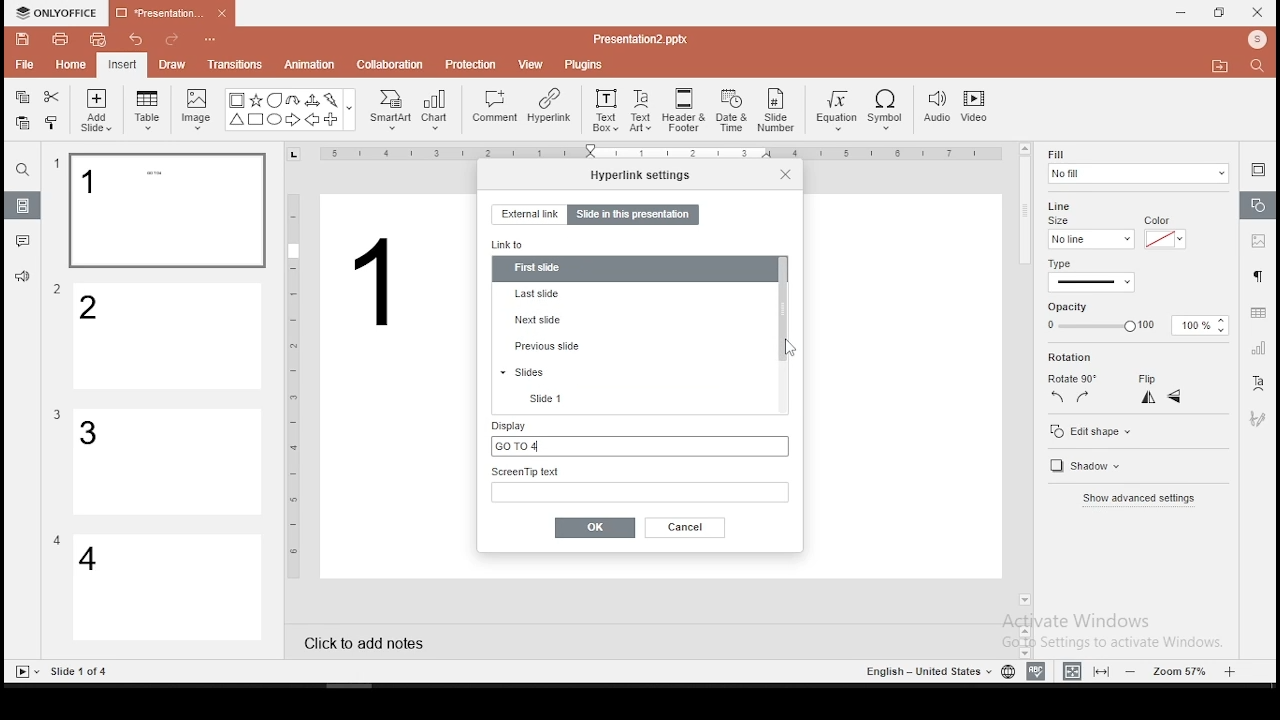 The height and width of the screenshot is (720, 1280). What do you see at coordinates (173, 64) in the screenshot?
I see `draw` at bounding box center [173, 64].